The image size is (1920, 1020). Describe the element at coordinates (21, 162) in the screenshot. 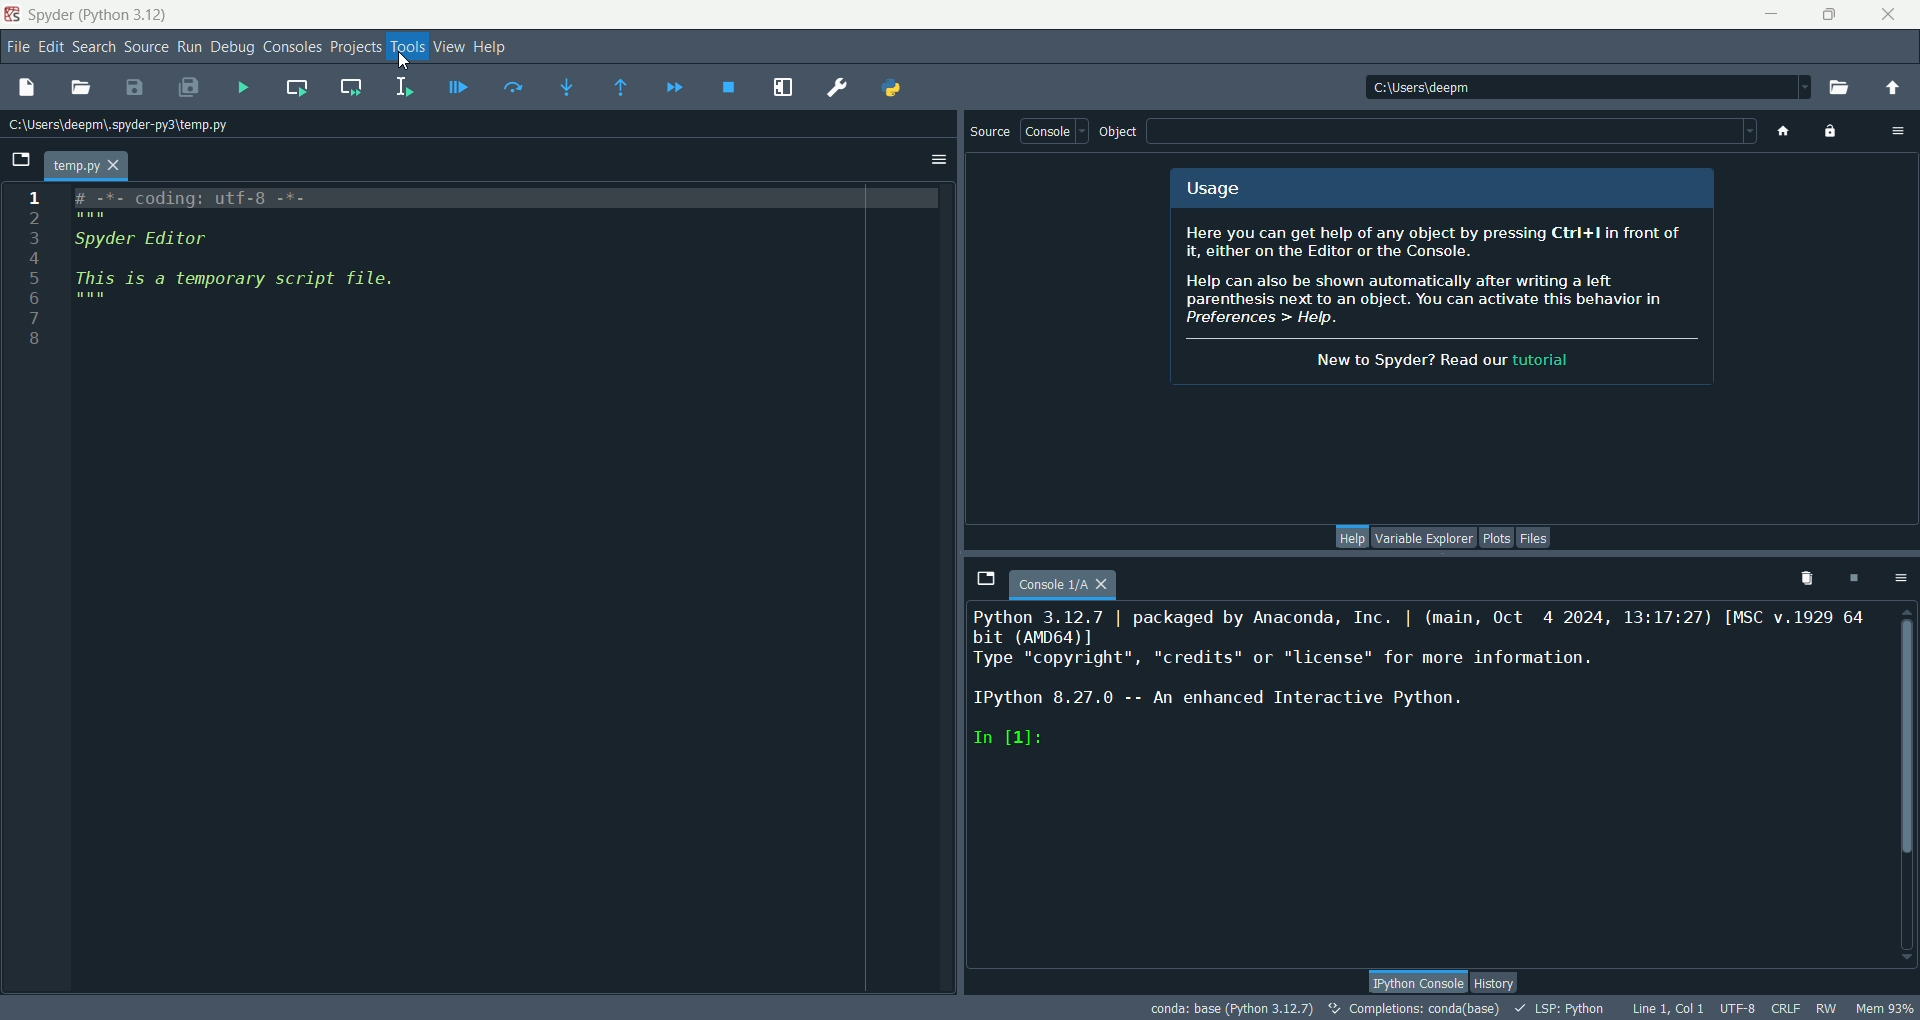

I see `browse tab` at that location.